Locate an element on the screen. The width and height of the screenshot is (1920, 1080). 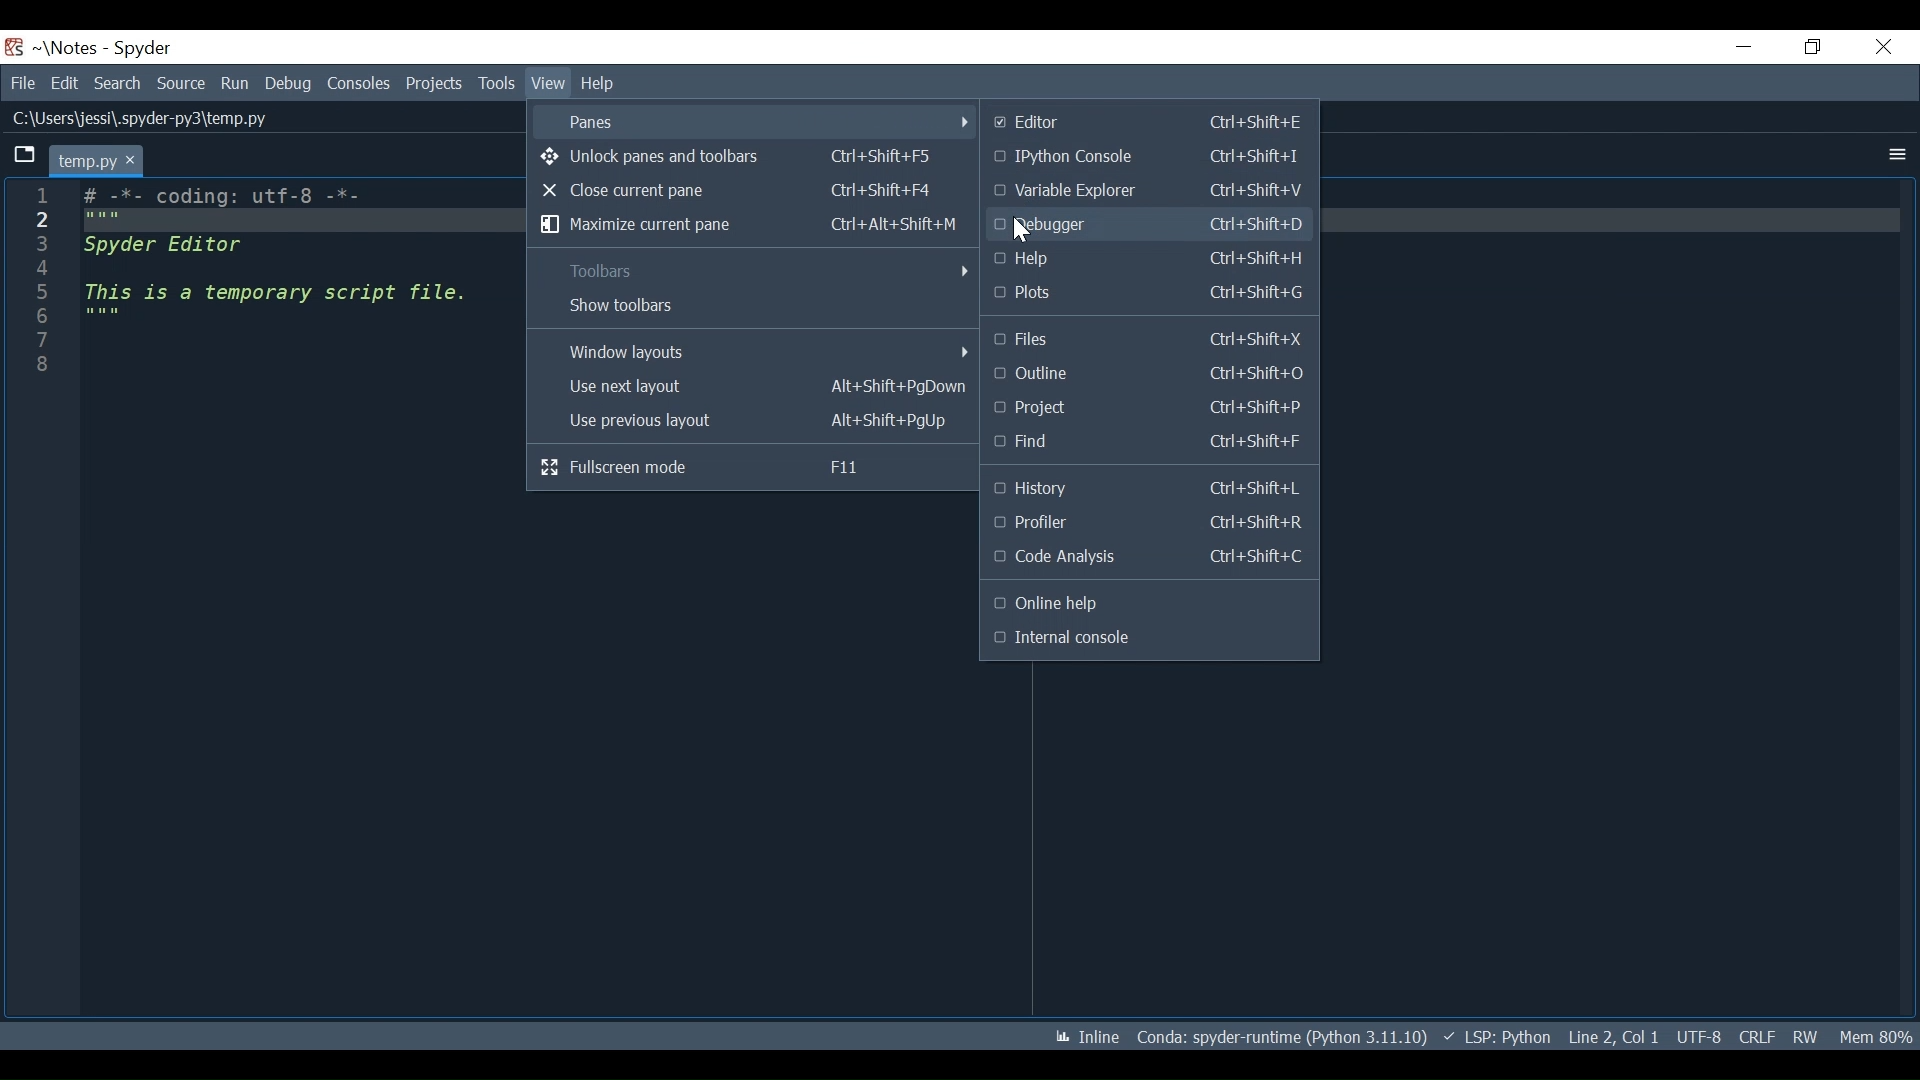
Run is located at coordinates (236, 83).